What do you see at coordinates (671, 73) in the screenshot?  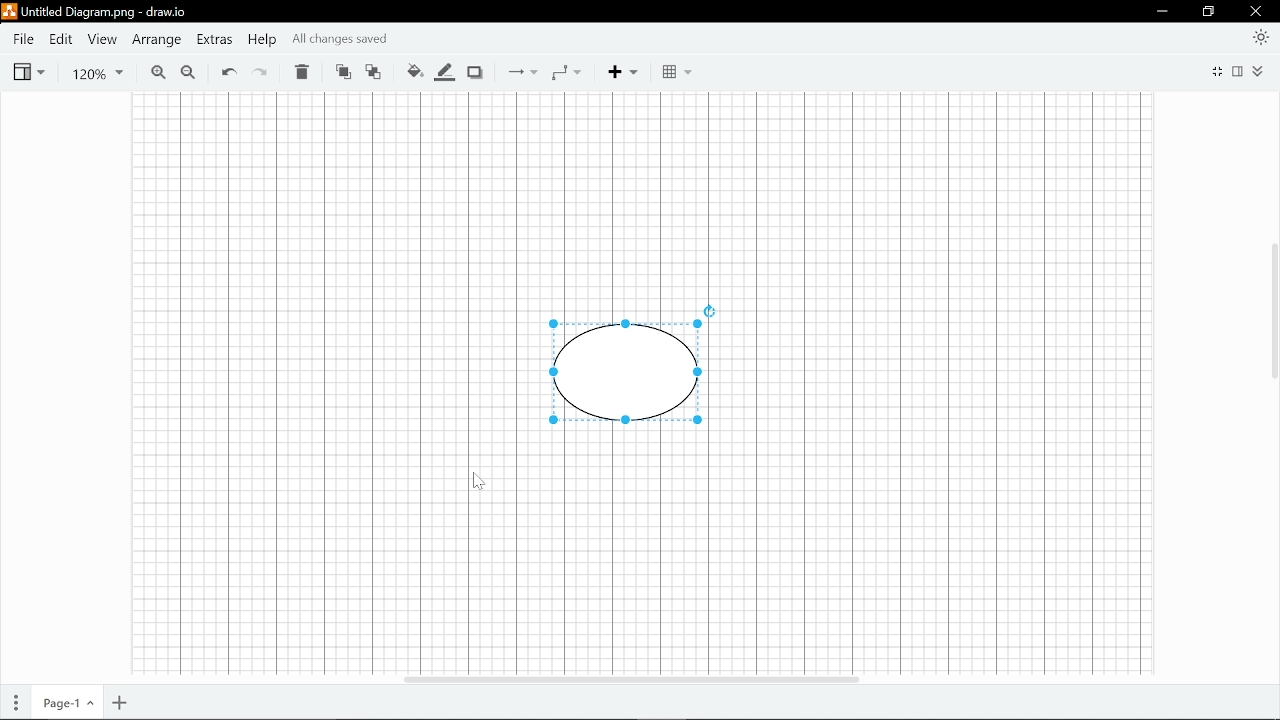 I see `Blocks` at bounding box center [671, 73].